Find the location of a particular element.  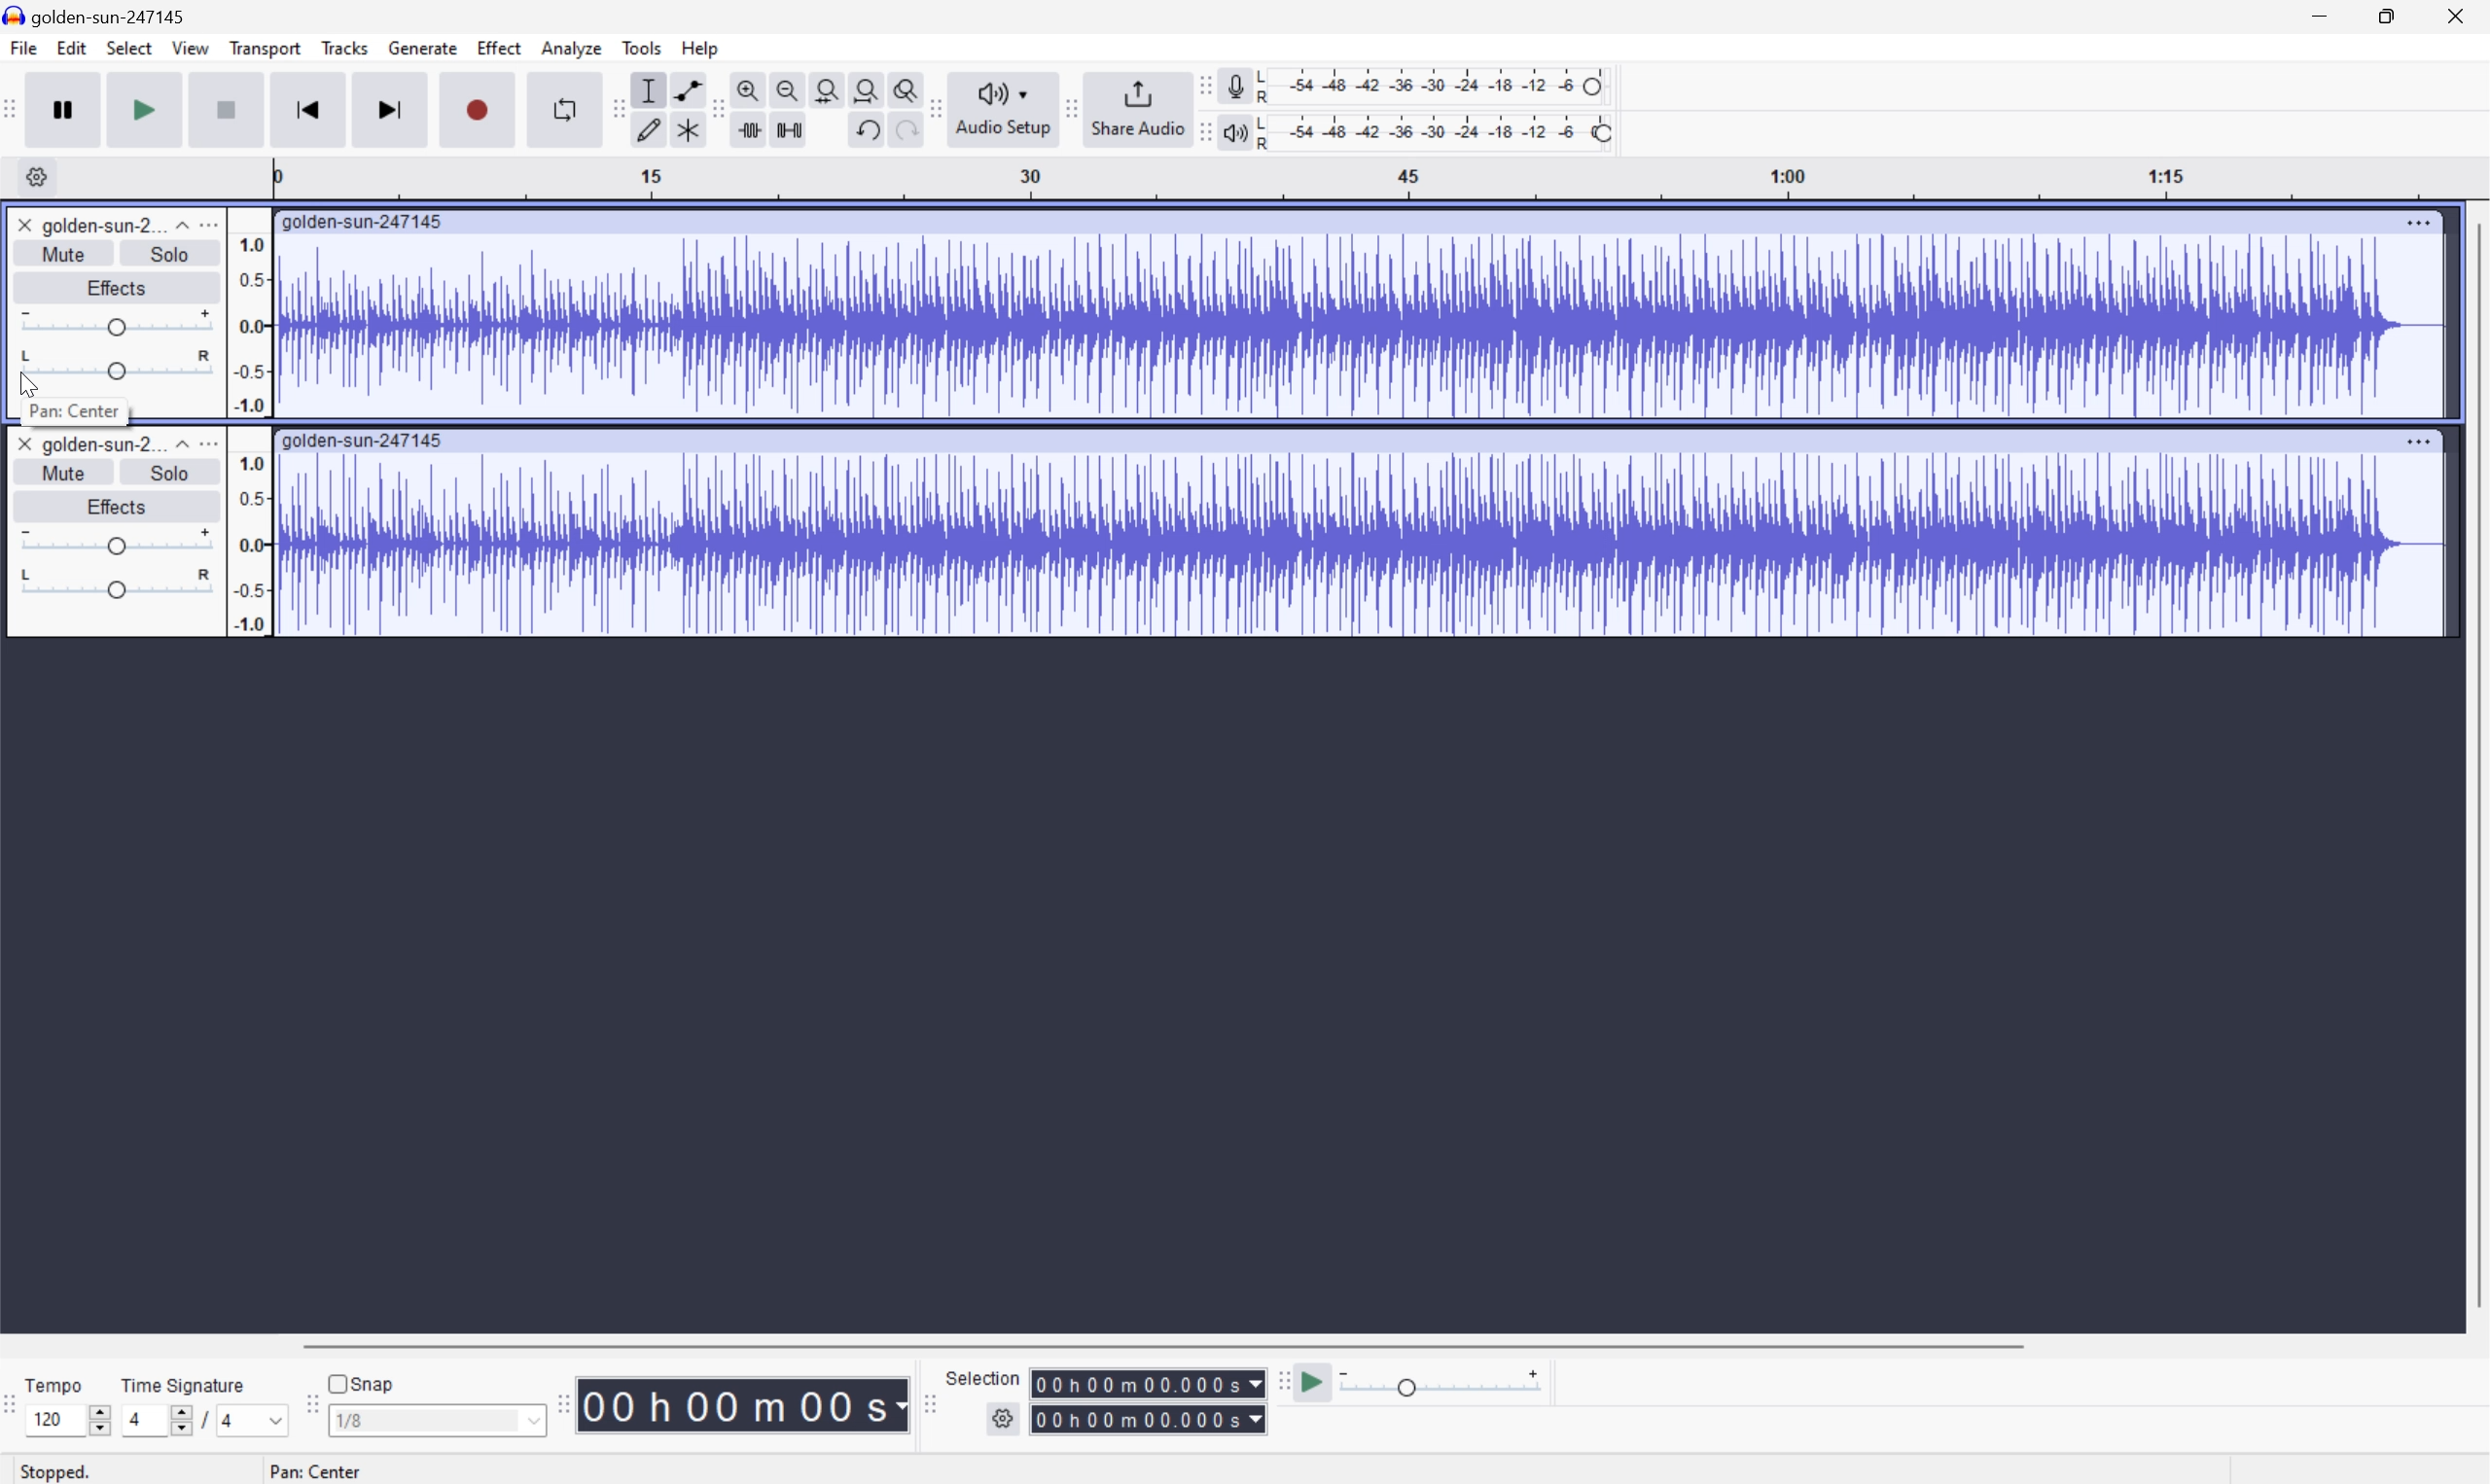

More is located at coordinates (210, 447).